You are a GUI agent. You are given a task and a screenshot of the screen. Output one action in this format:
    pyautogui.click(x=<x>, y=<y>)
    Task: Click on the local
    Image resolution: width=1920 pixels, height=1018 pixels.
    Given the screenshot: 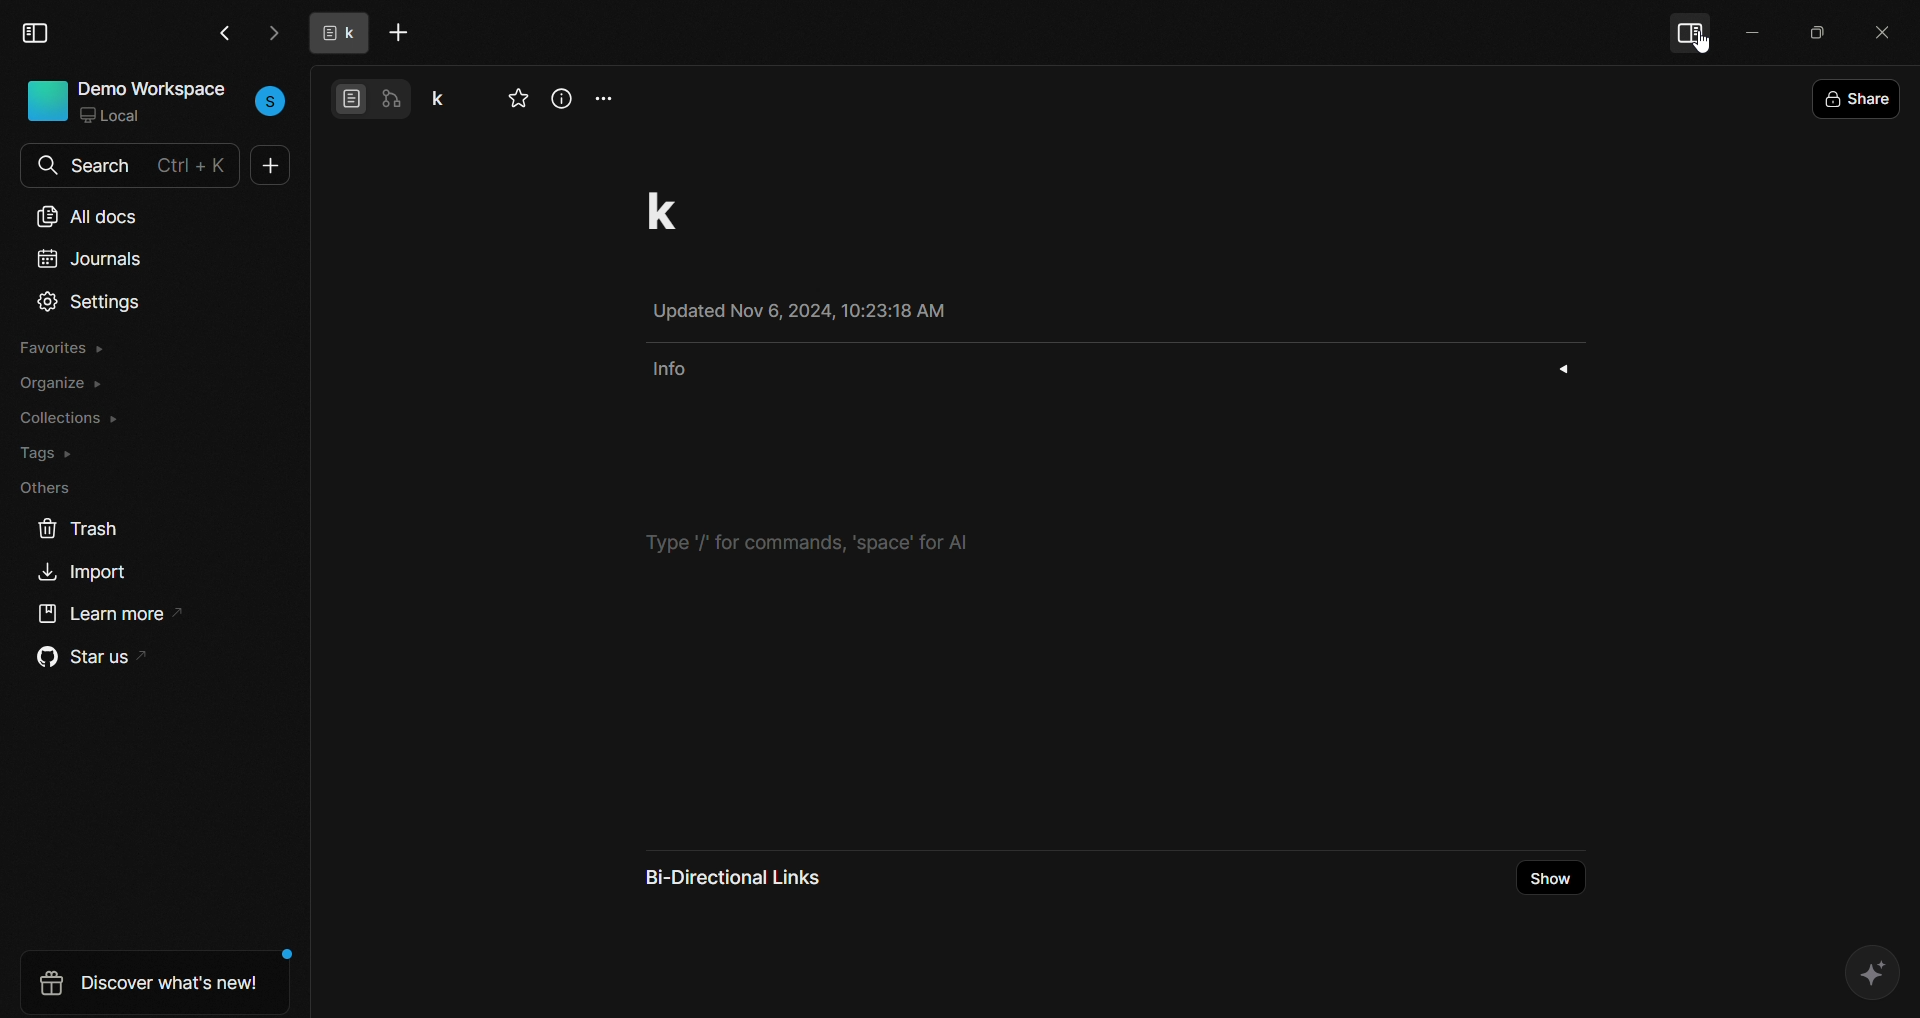 What is the action you would take?
    pyautogui.click(x=119, y=118)
    